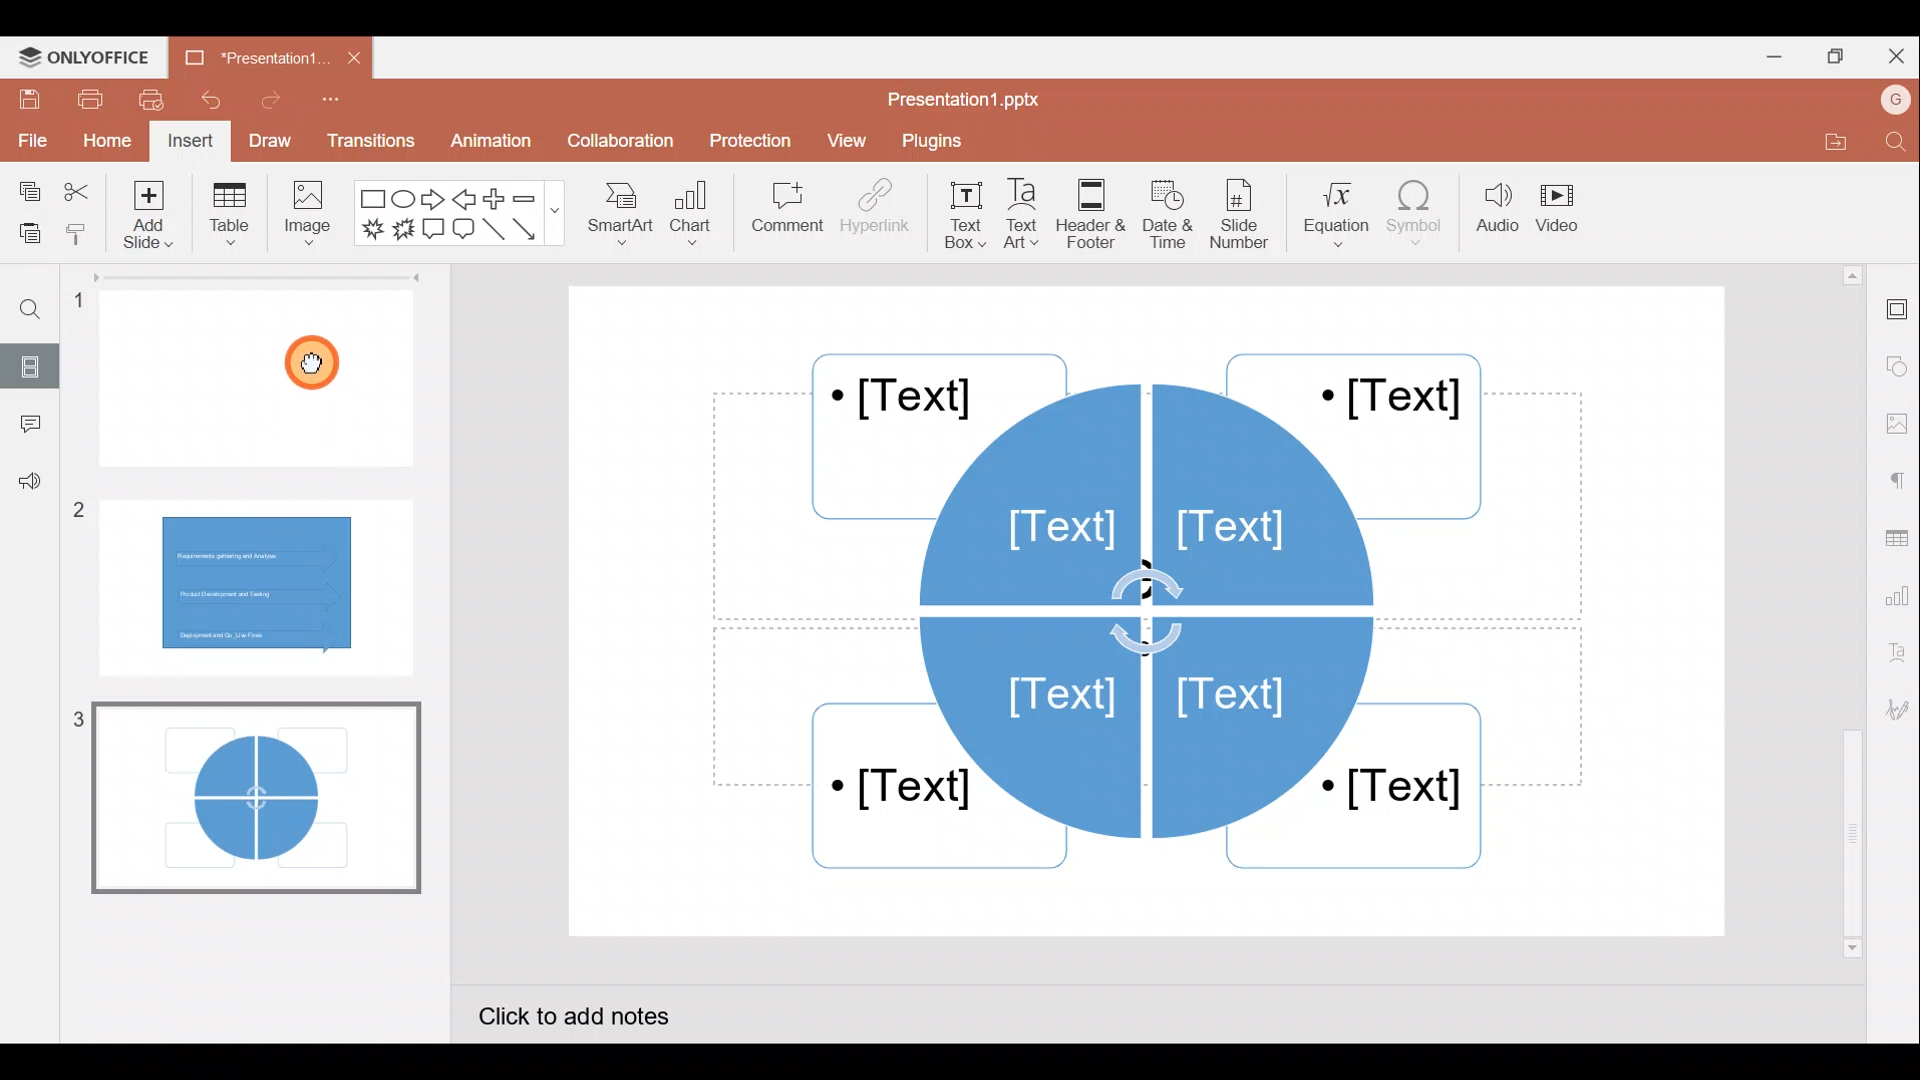 The height and width of the screenshot is (1080, 1920). Describe the element at coordinates (875, 214) in the screenshot. I see `Hyperlink` at that location.